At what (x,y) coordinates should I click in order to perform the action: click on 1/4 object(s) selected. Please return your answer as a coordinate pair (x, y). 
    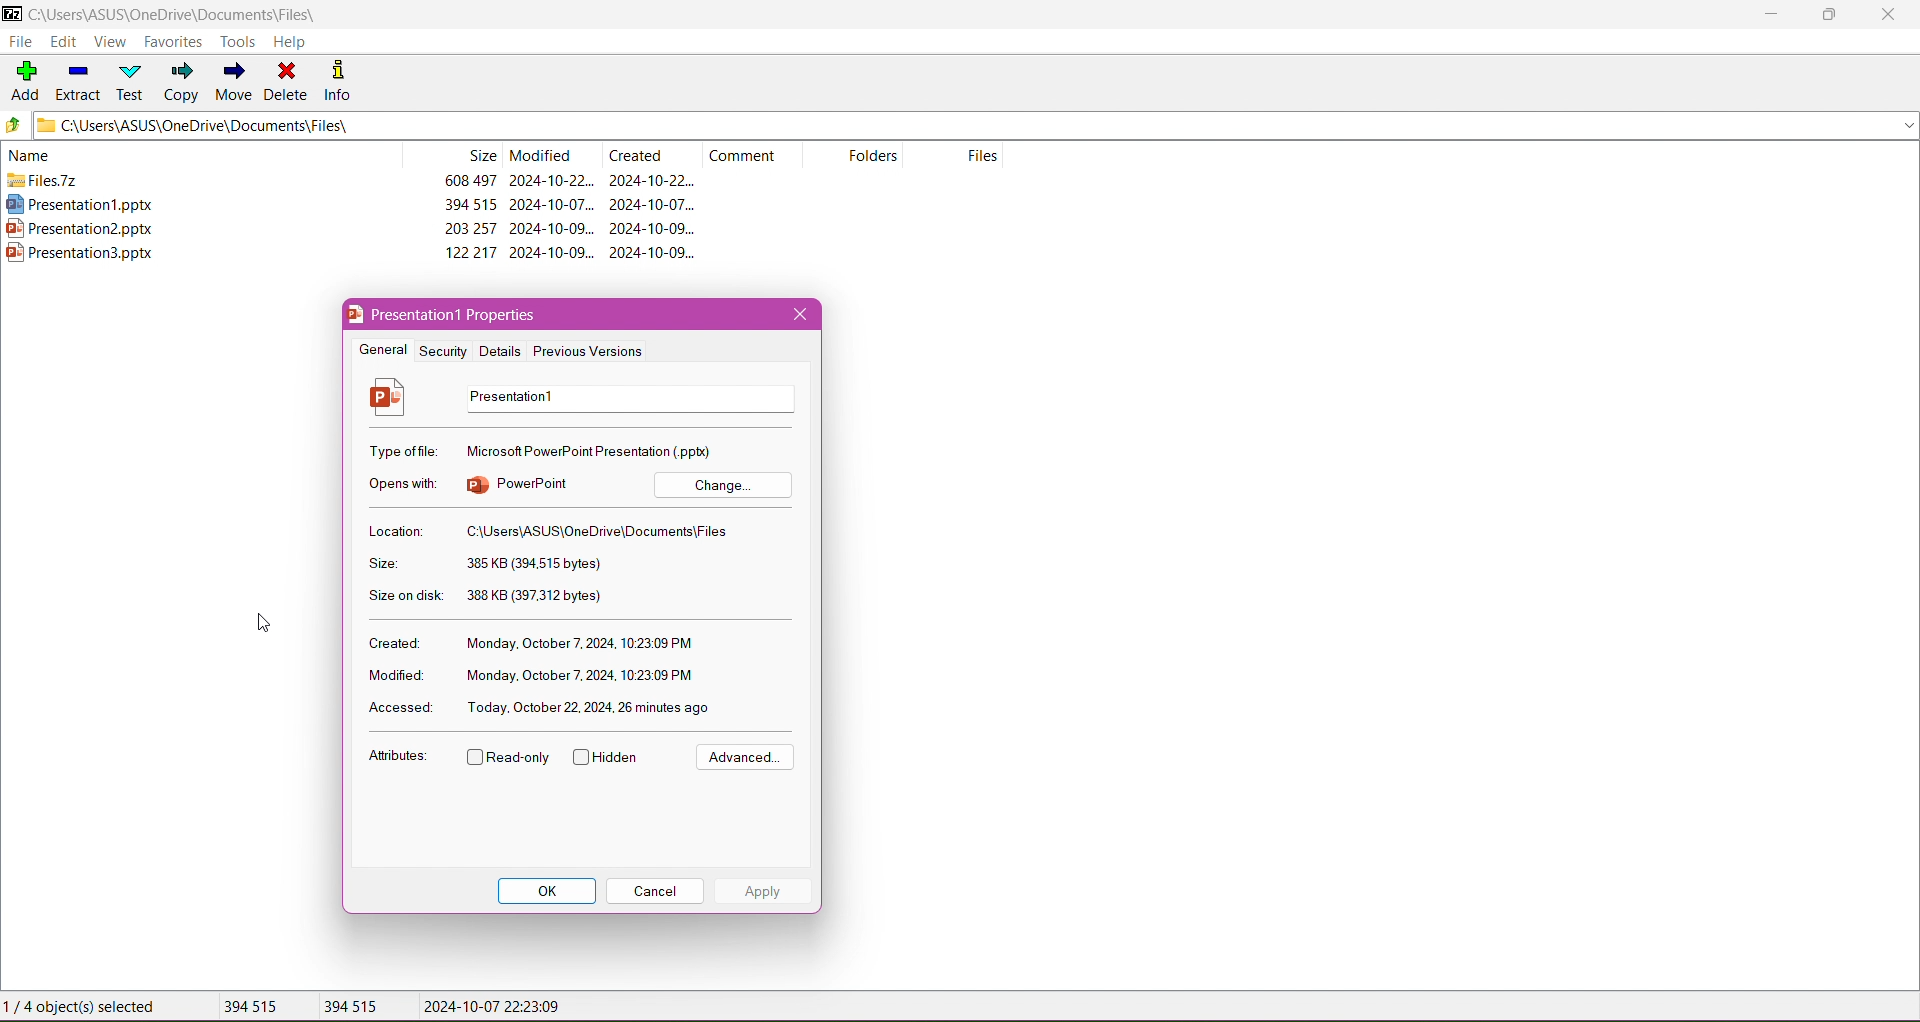
    Looking at the image, I should click on (83, 1006).